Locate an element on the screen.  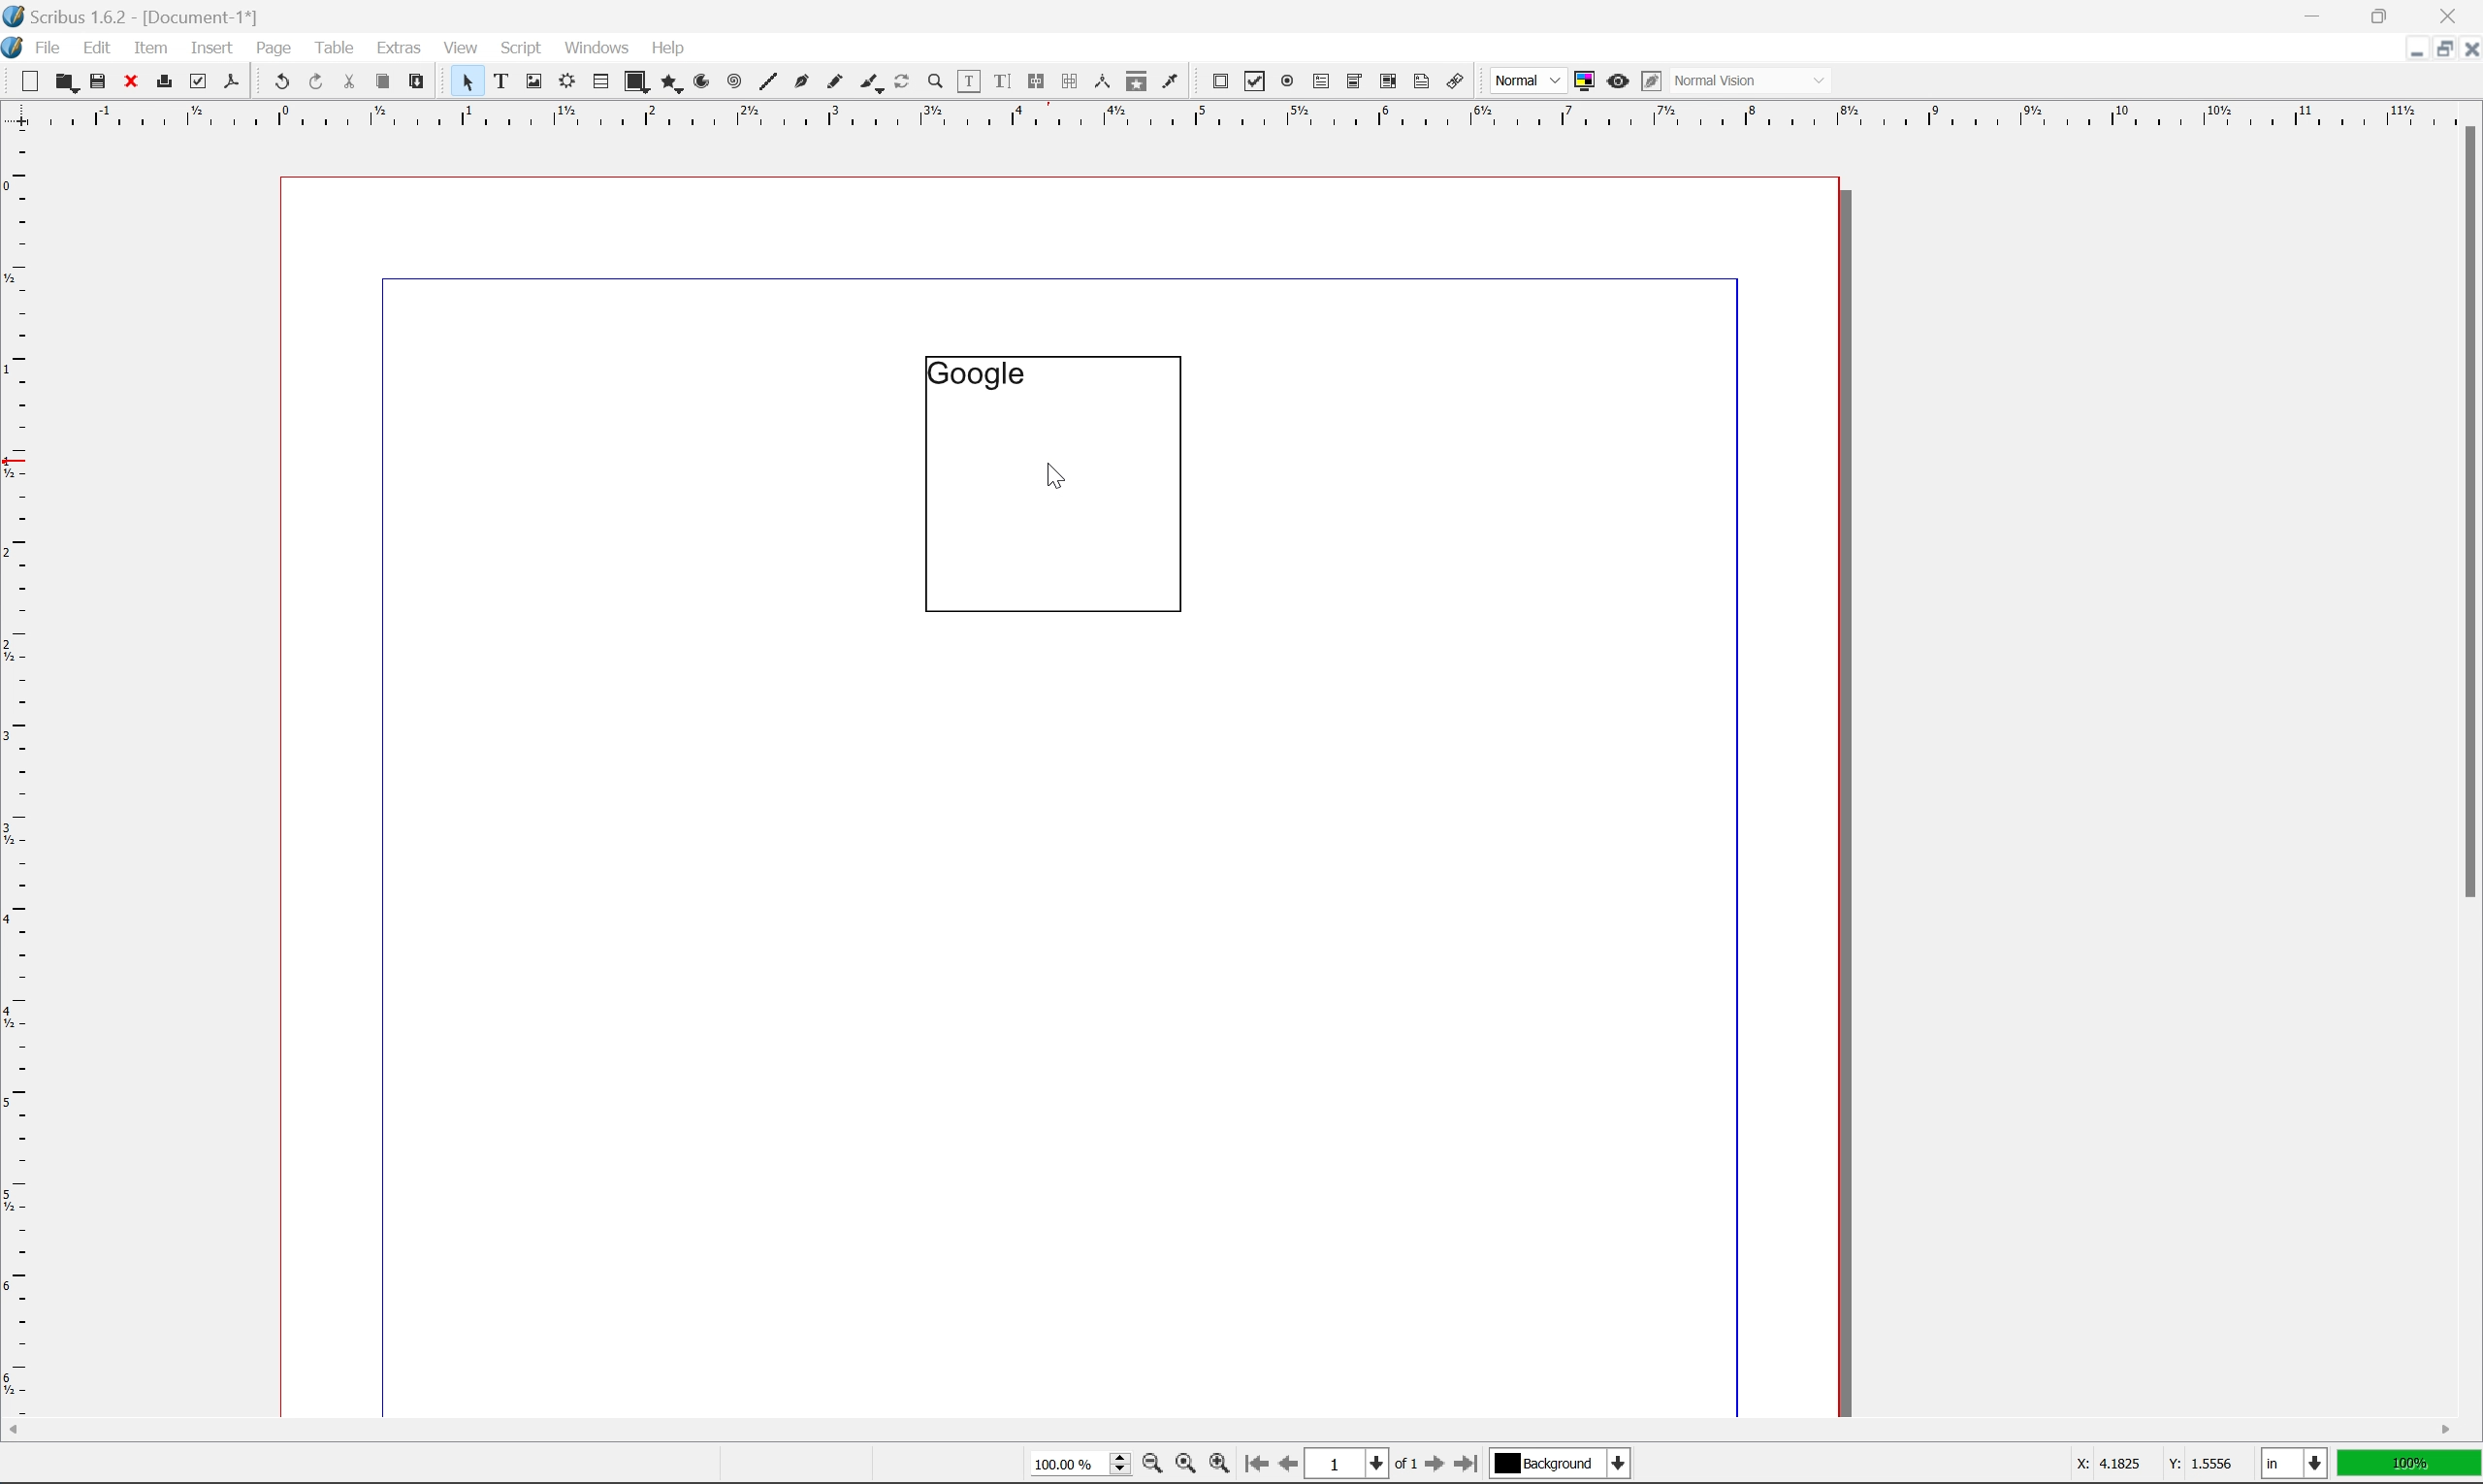
go to next page is located at coordinates (1429, 1466).